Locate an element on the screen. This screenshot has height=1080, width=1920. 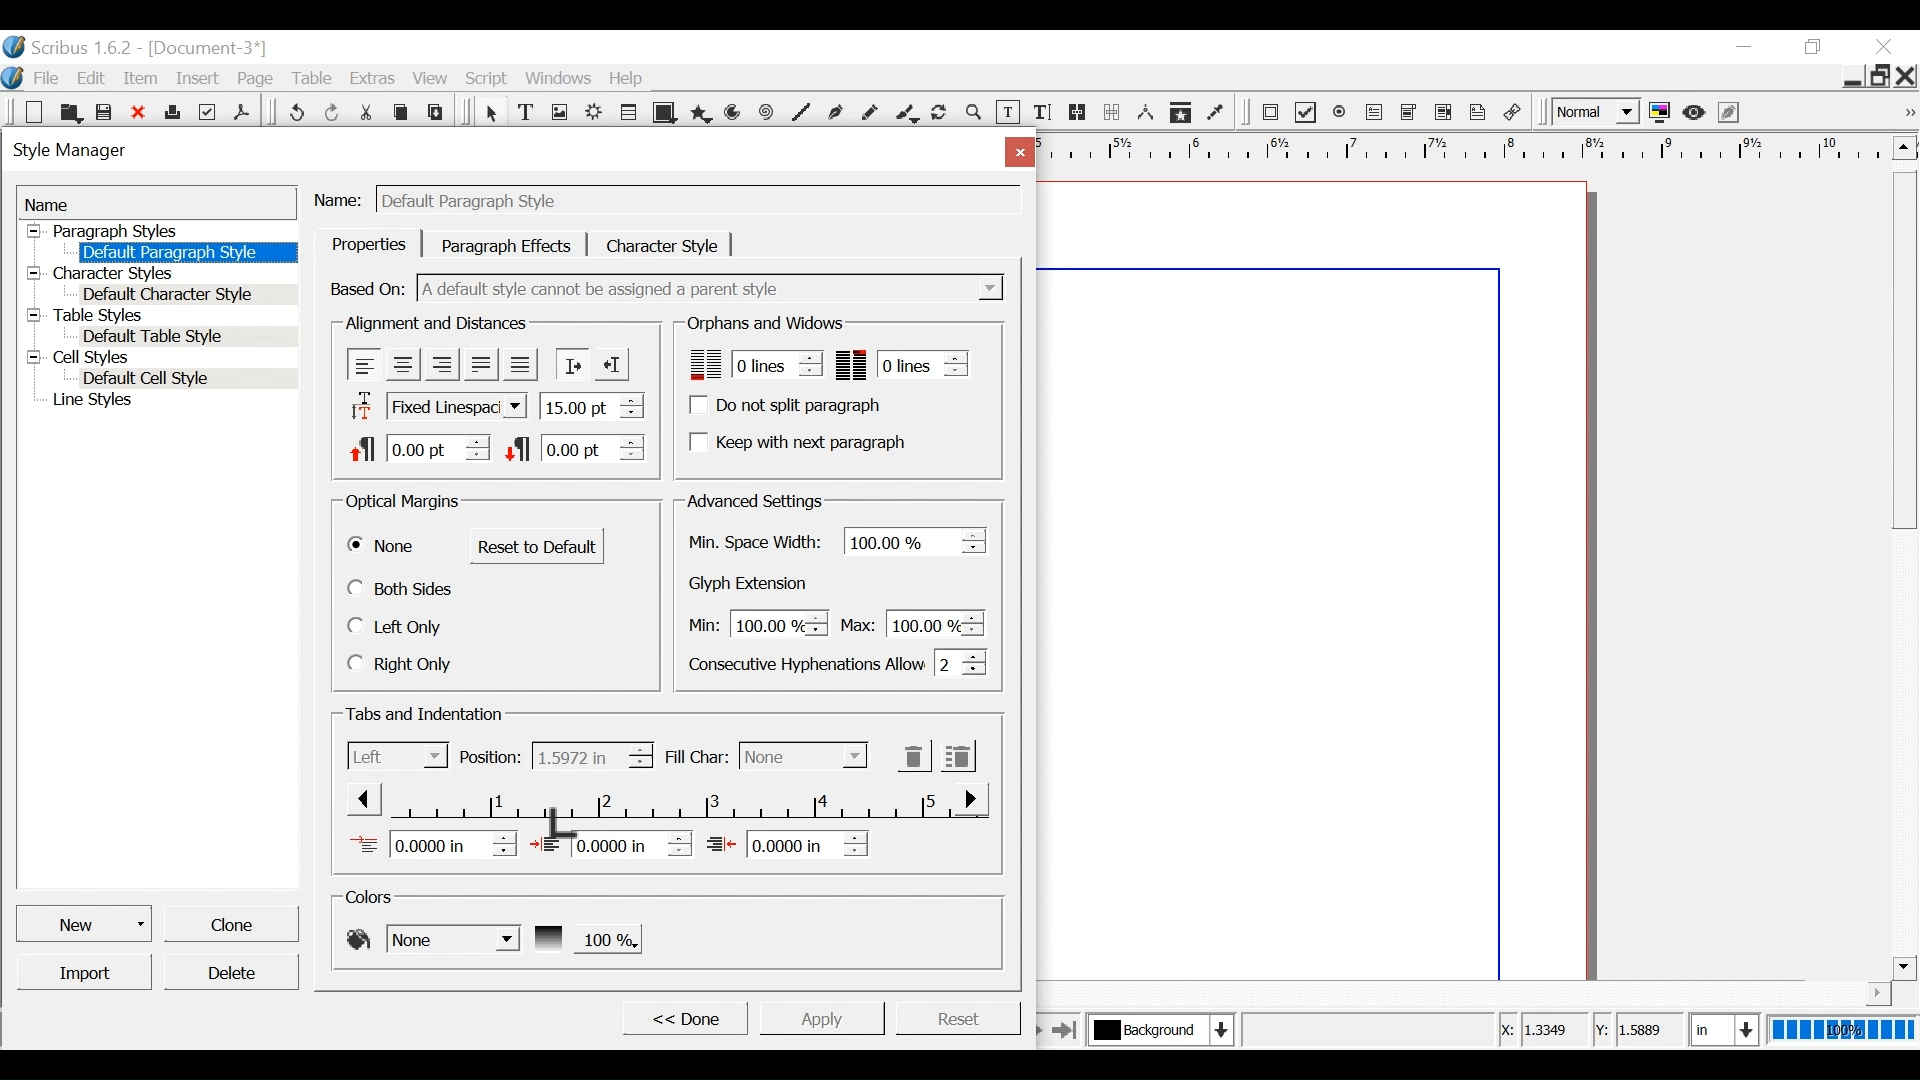
View is located at coordinates (431, 78).